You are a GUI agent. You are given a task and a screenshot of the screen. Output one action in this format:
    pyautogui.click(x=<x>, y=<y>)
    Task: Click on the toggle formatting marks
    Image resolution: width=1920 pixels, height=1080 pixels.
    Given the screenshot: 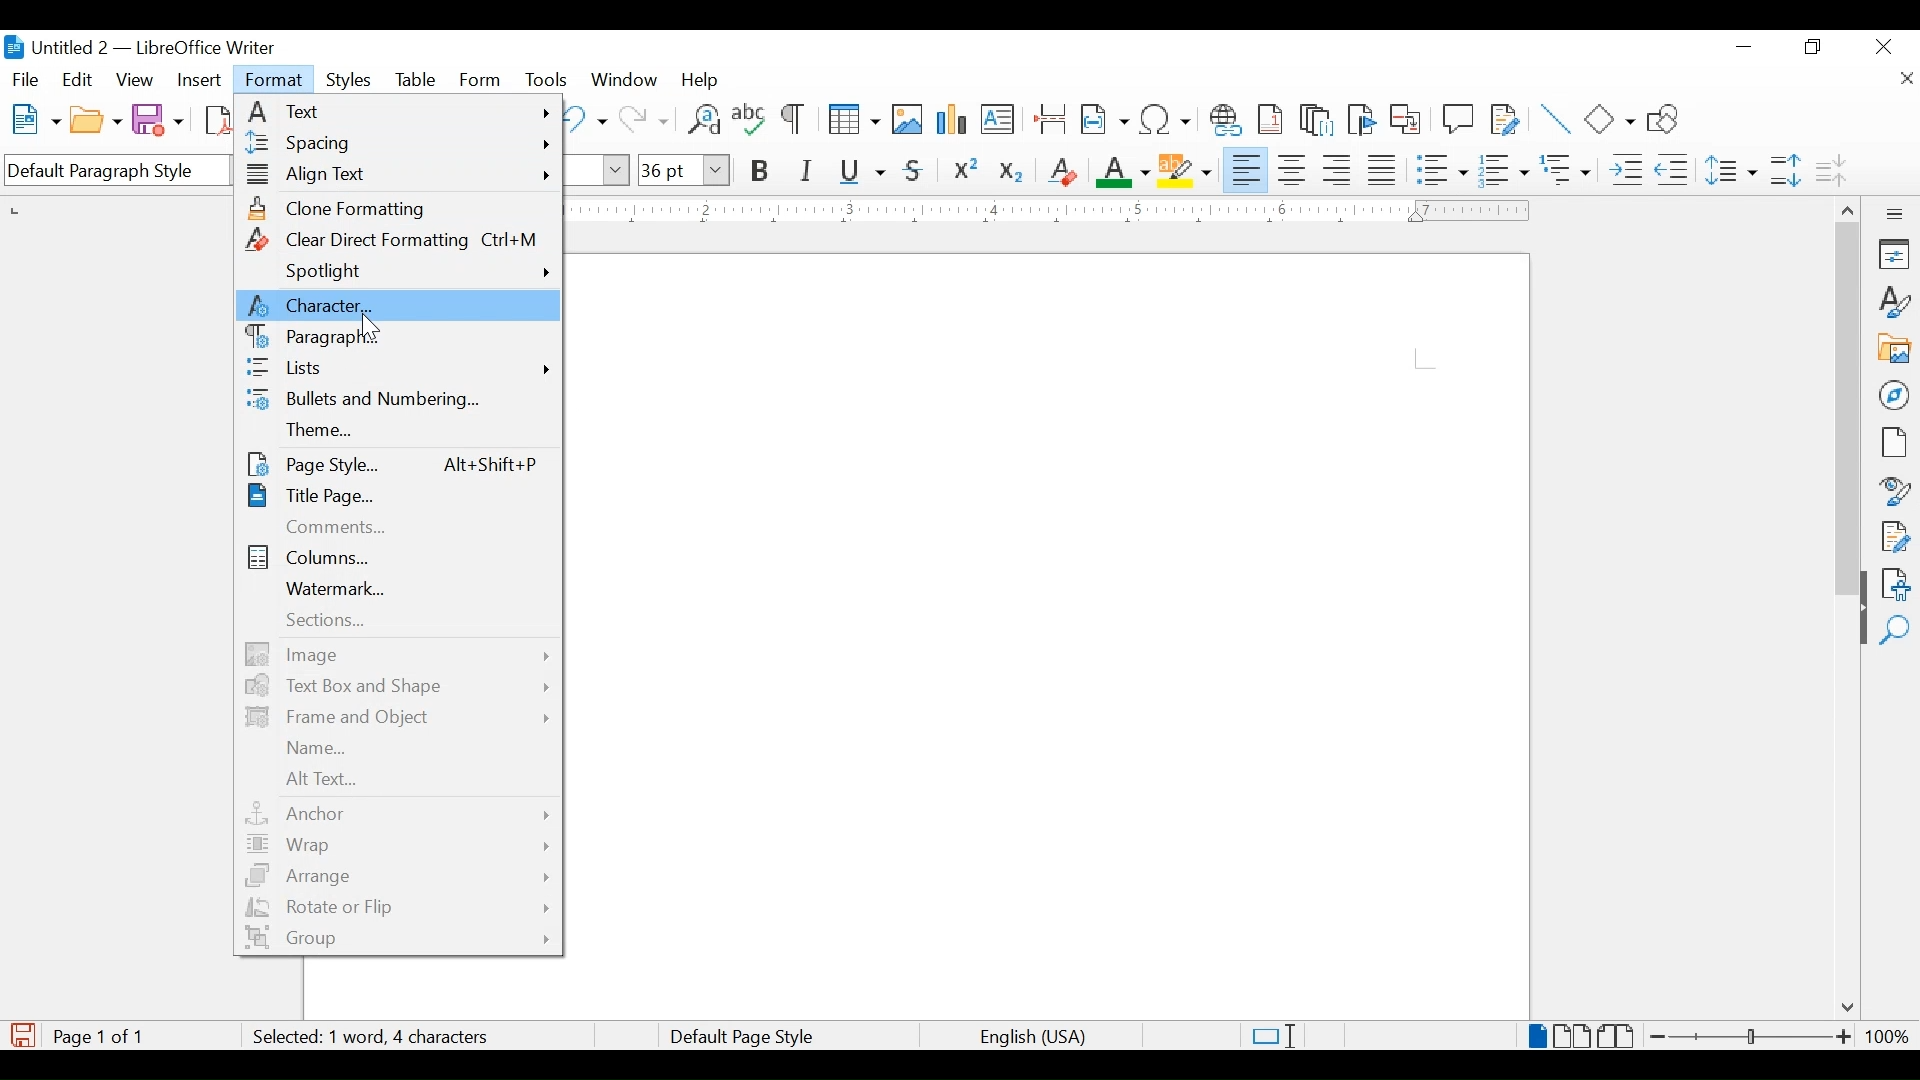 What is the action you would take?
    pyautogui.click(x=795, y=121)
    